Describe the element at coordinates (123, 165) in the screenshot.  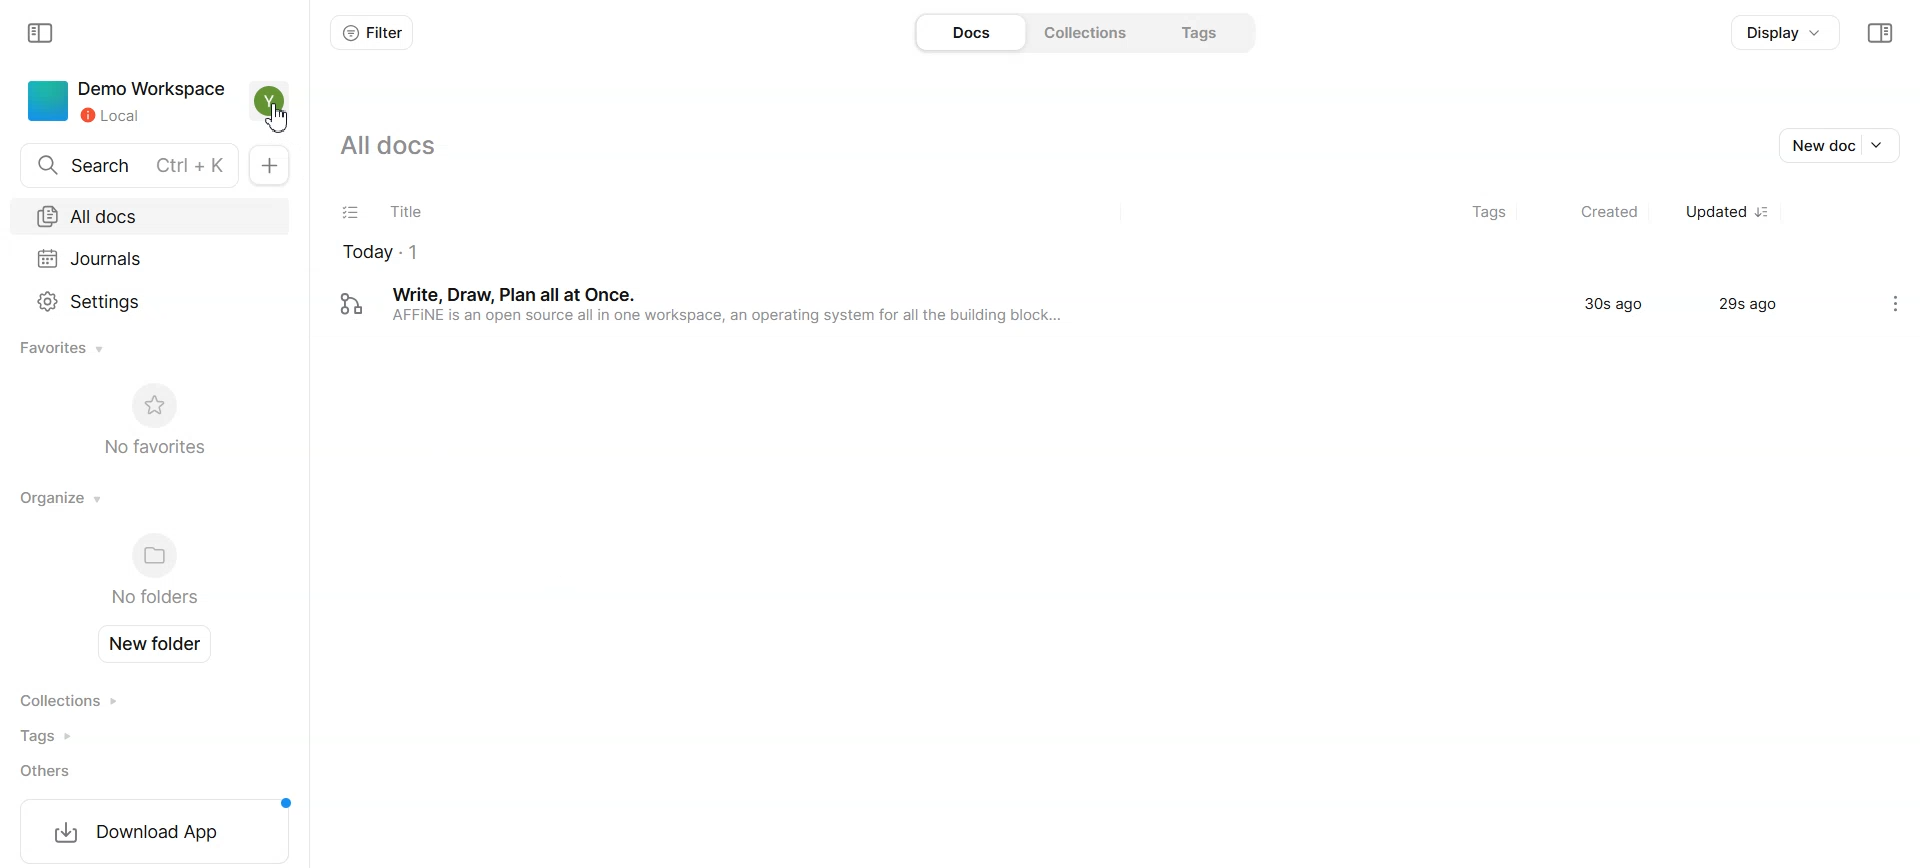
I see `Search Doc` at that location.